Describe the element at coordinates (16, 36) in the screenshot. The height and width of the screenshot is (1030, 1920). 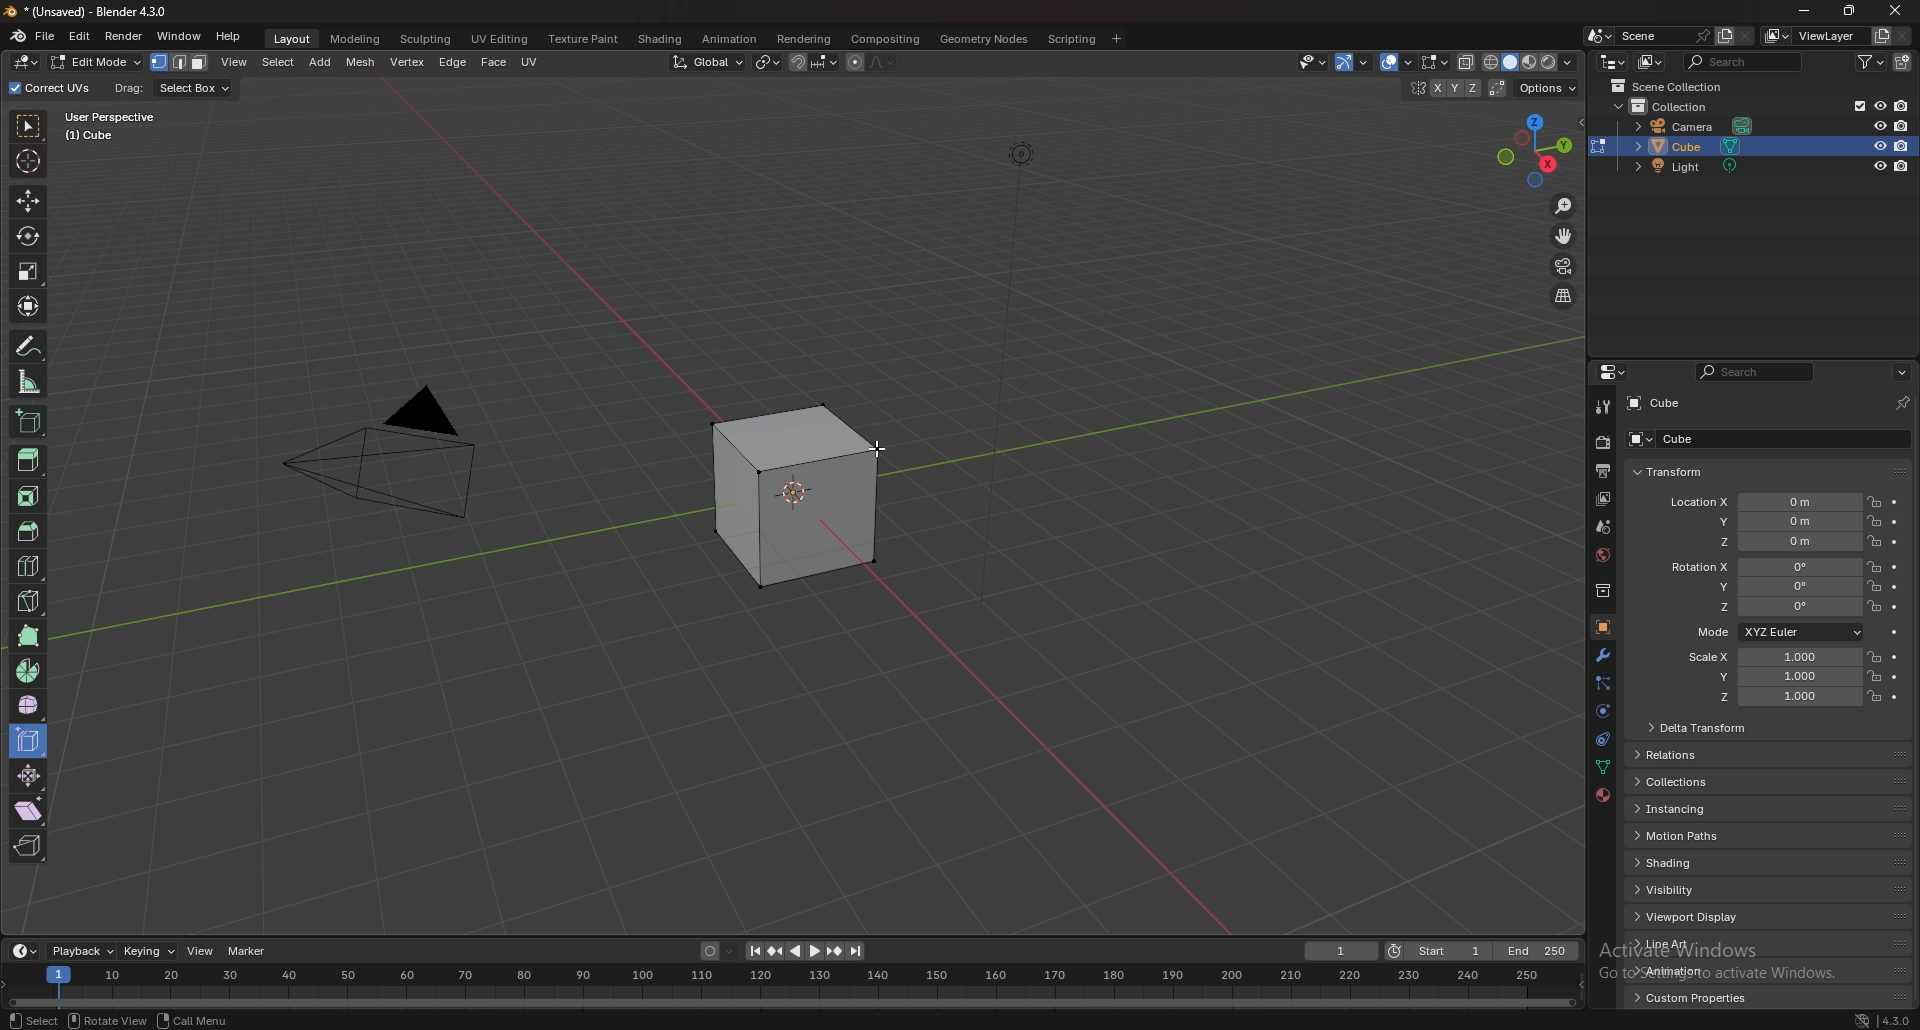
I see `blender` at that location.